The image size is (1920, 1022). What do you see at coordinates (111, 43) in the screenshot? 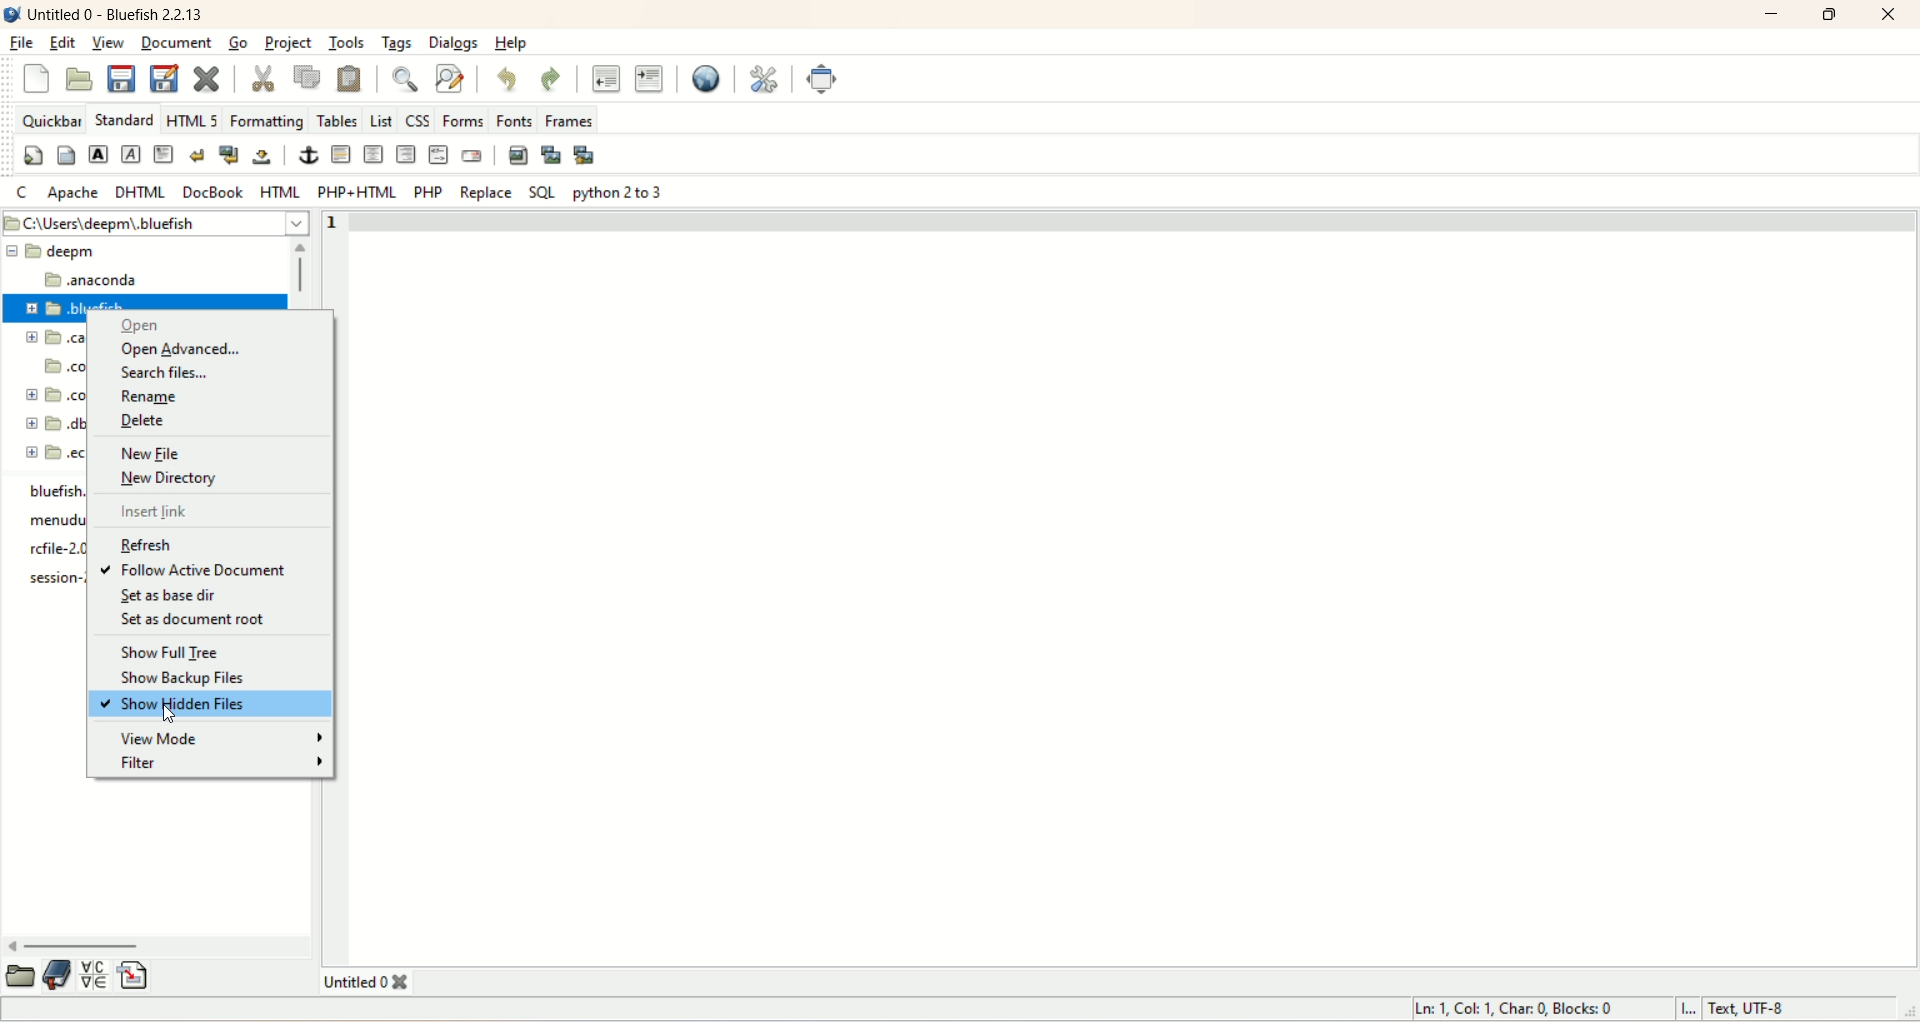
I see `view` at bounding box center [111, 43].